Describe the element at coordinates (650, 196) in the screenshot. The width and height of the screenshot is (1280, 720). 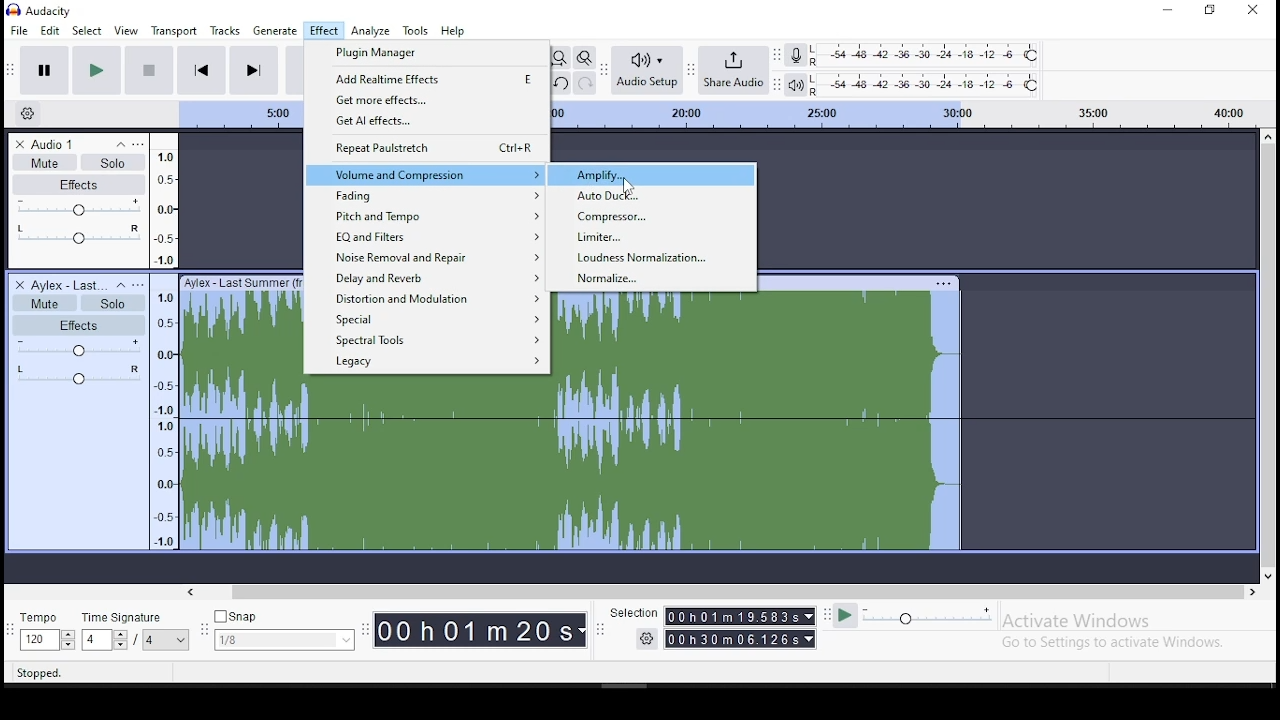
I see `auto duck` at that location.